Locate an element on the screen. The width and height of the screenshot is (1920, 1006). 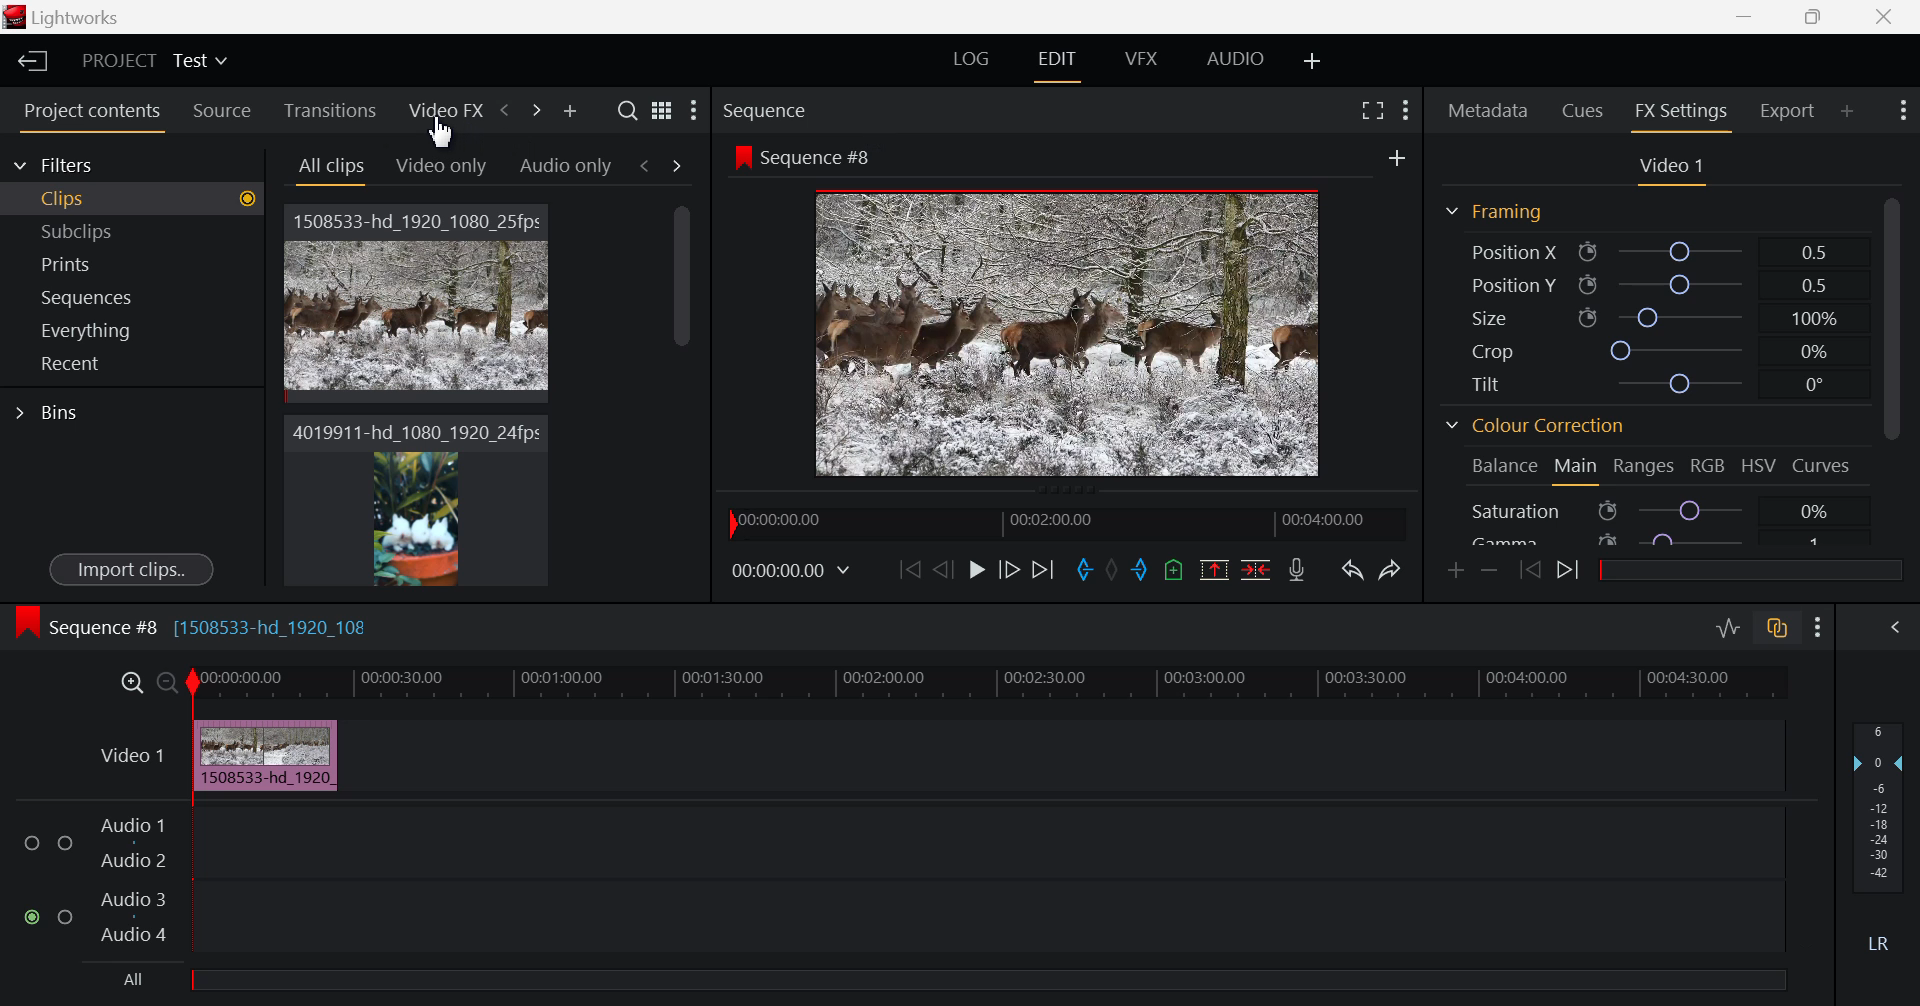
Clip 1 is located at coordinates (418, 303).